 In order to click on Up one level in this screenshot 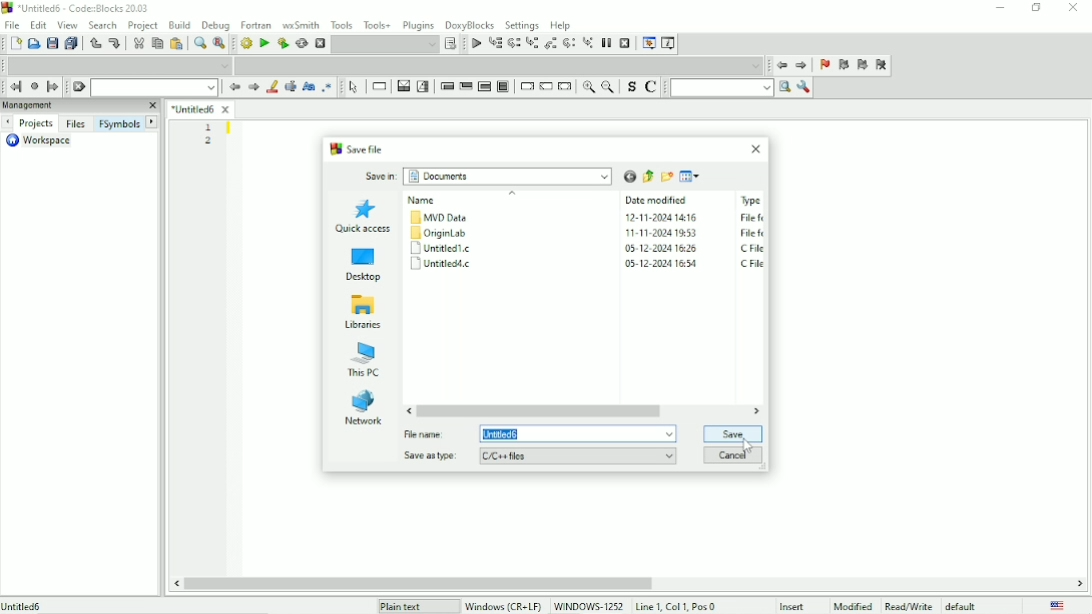, I will do `click(648, 176)`.